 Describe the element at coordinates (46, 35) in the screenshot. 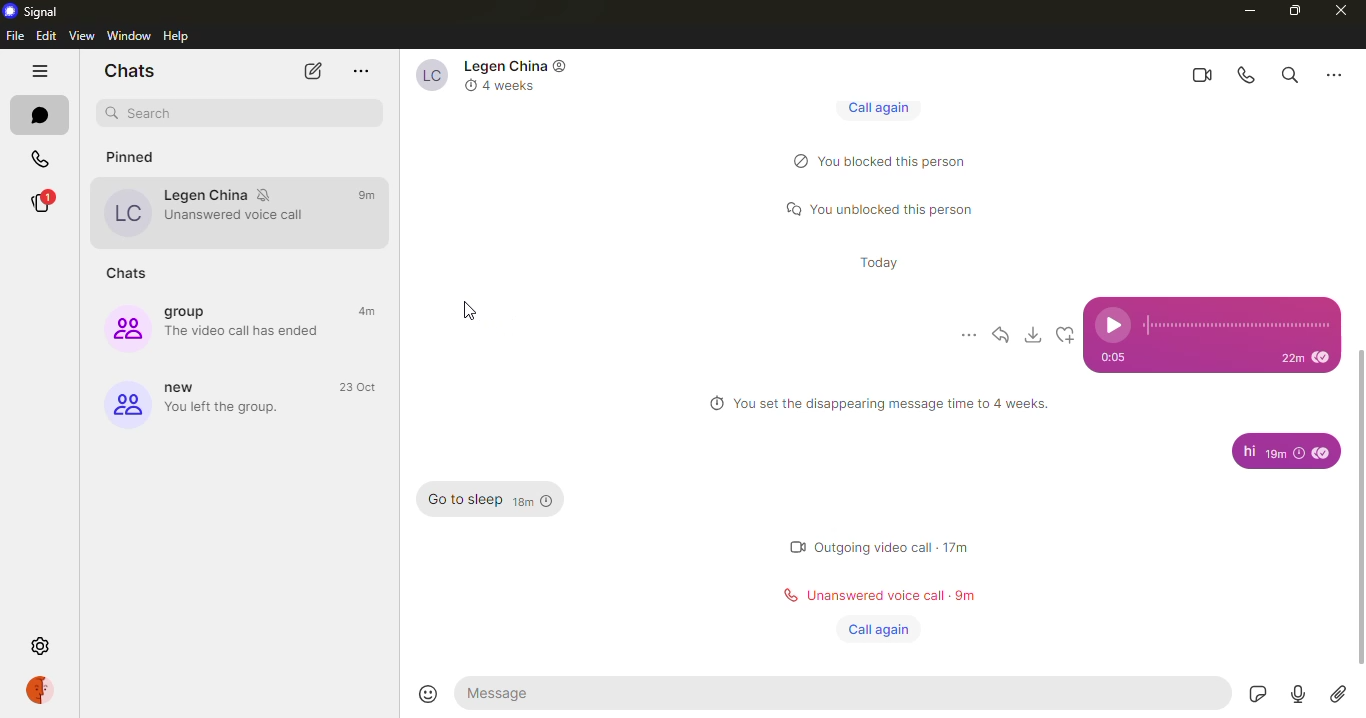

I see `edit` at that location.